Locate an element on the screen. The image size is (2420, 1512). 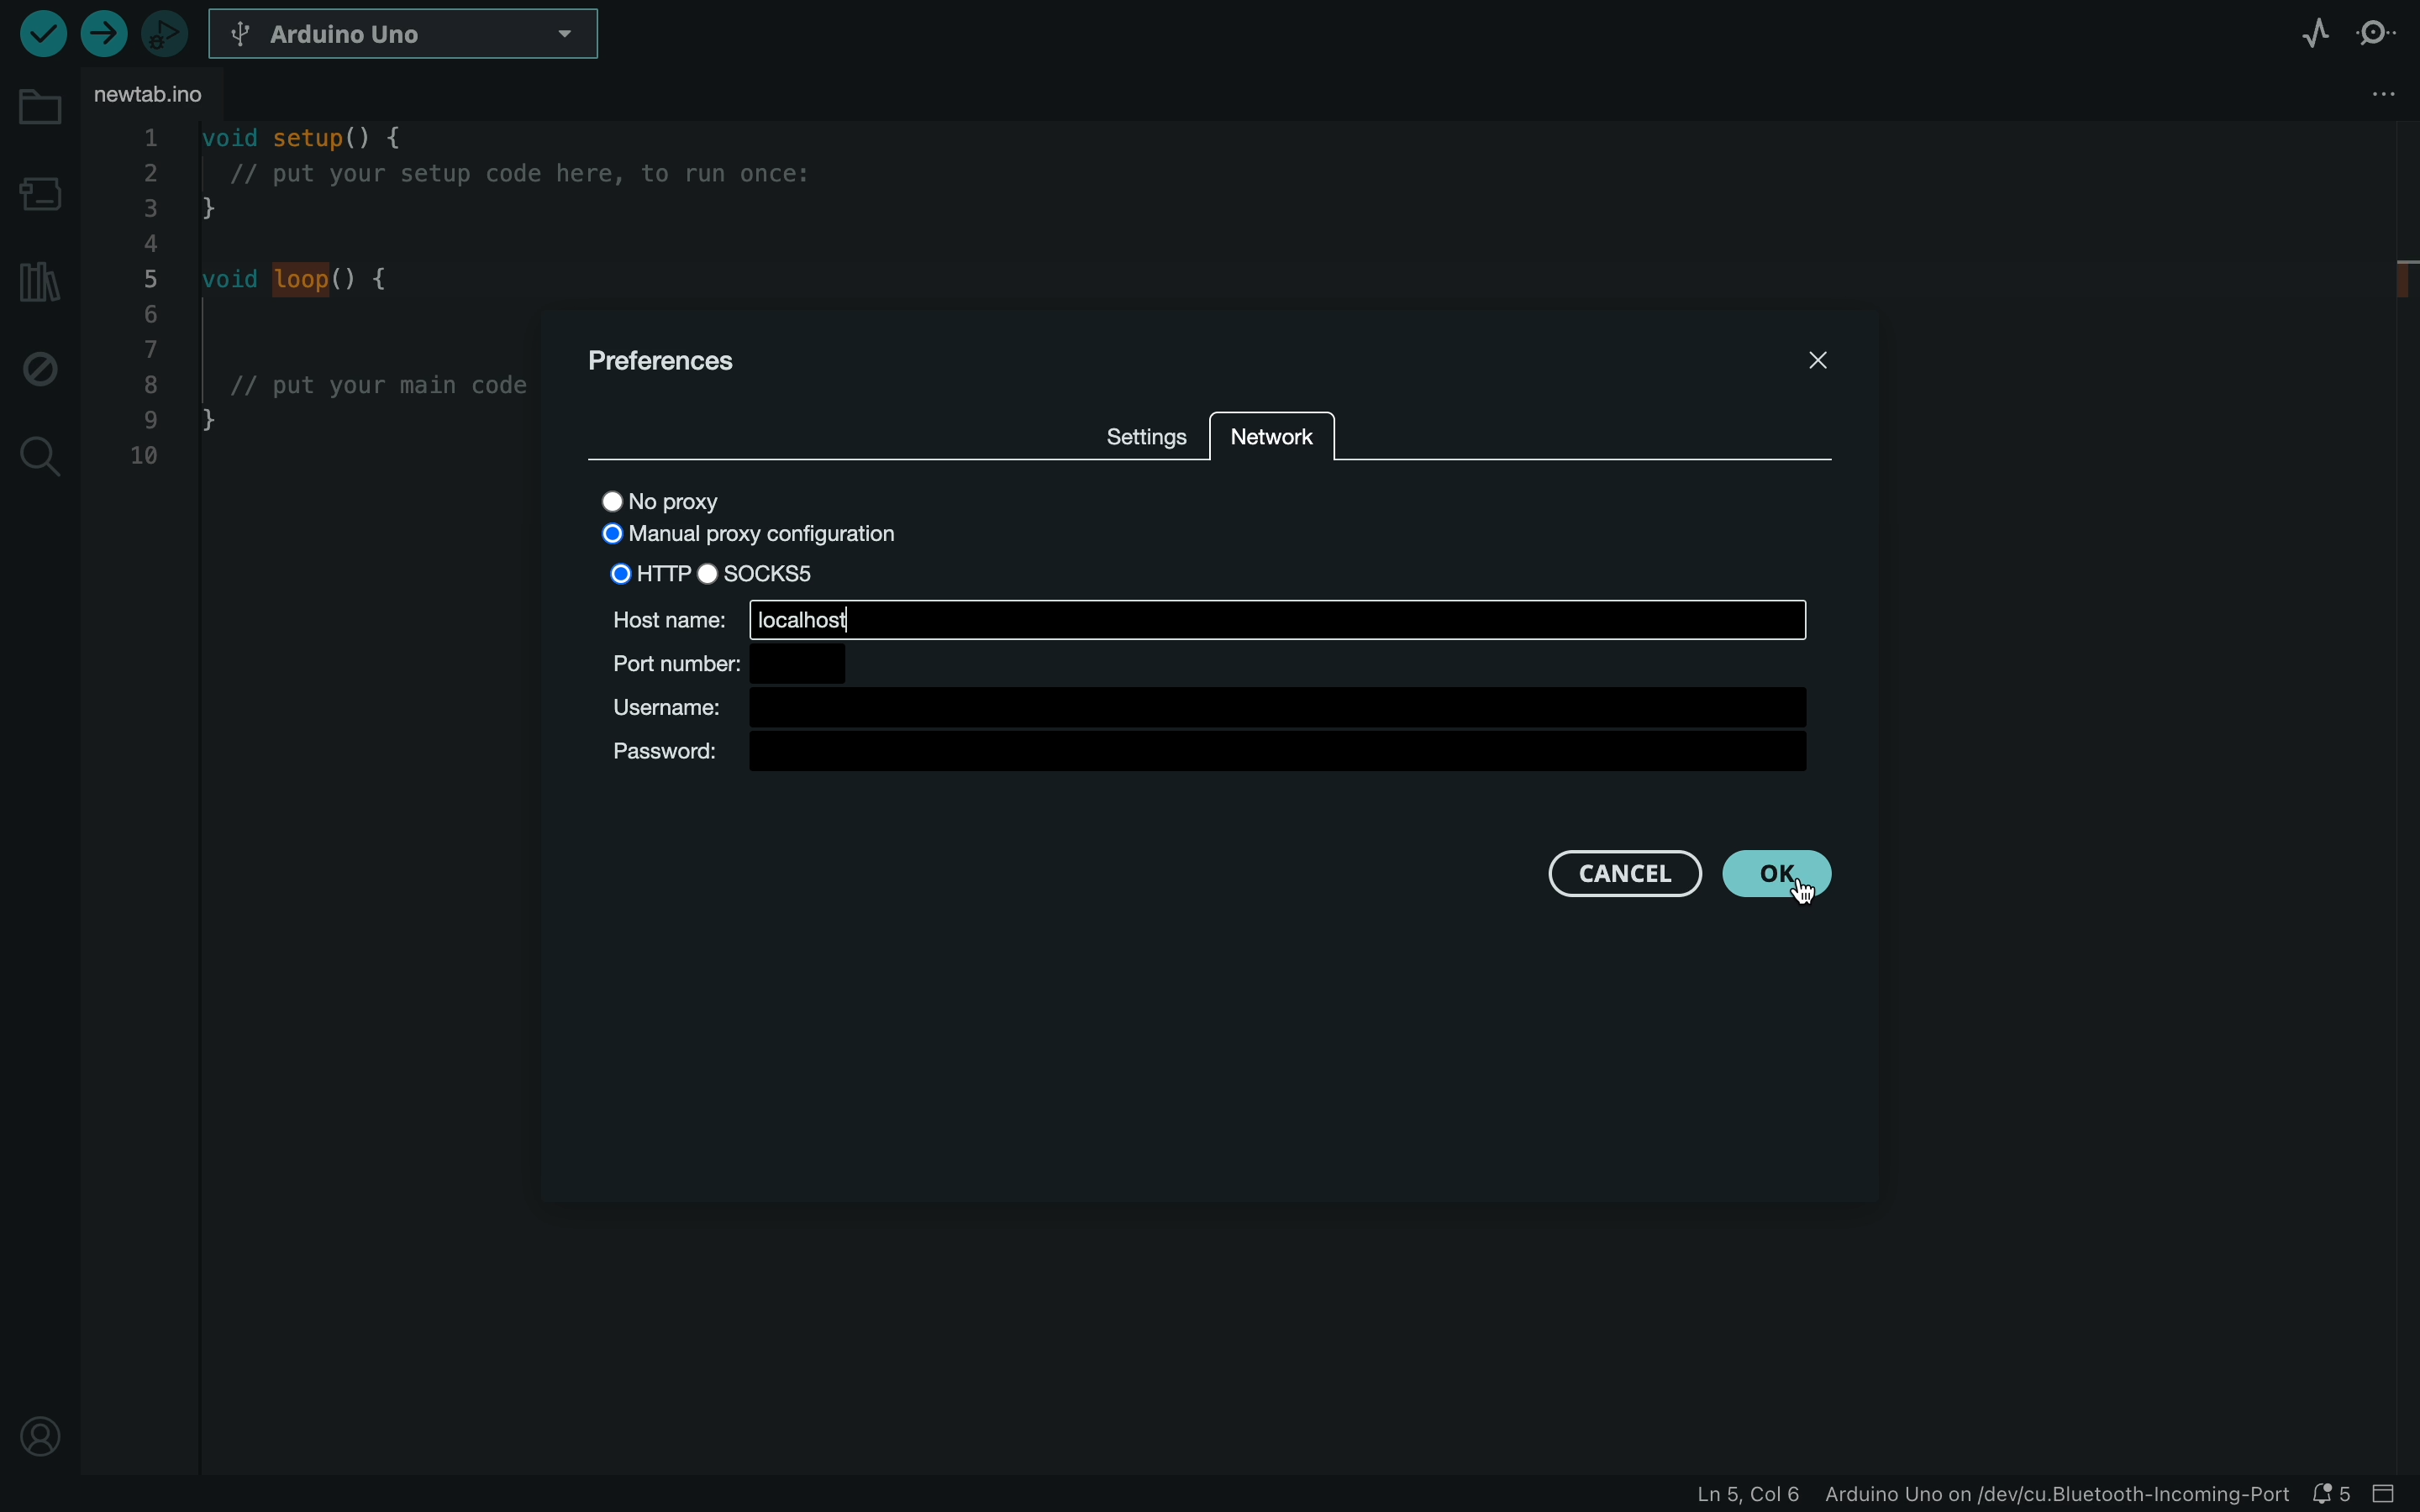
cancel is located at coordinates (1611, 874).